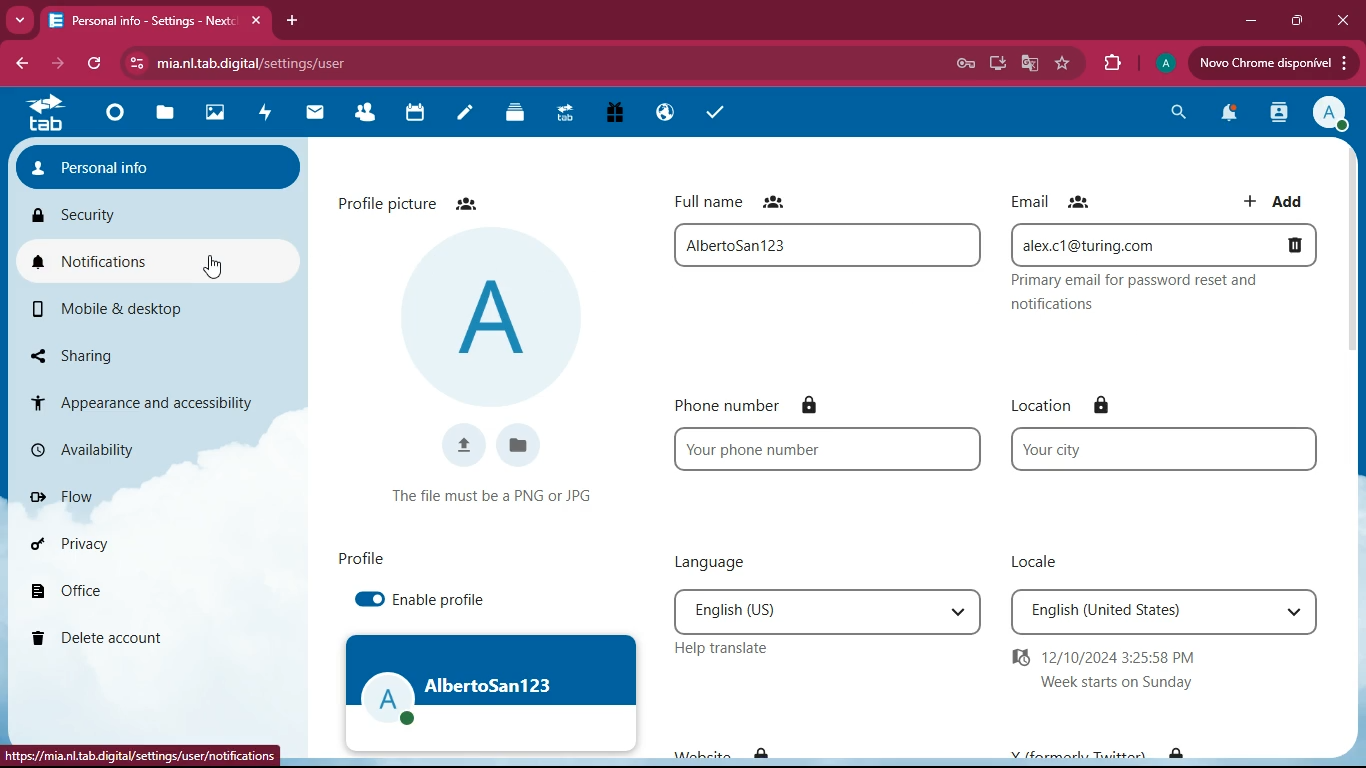 This screenshot has width=1366, height=768. I want to click on enable, so click(445, 598).